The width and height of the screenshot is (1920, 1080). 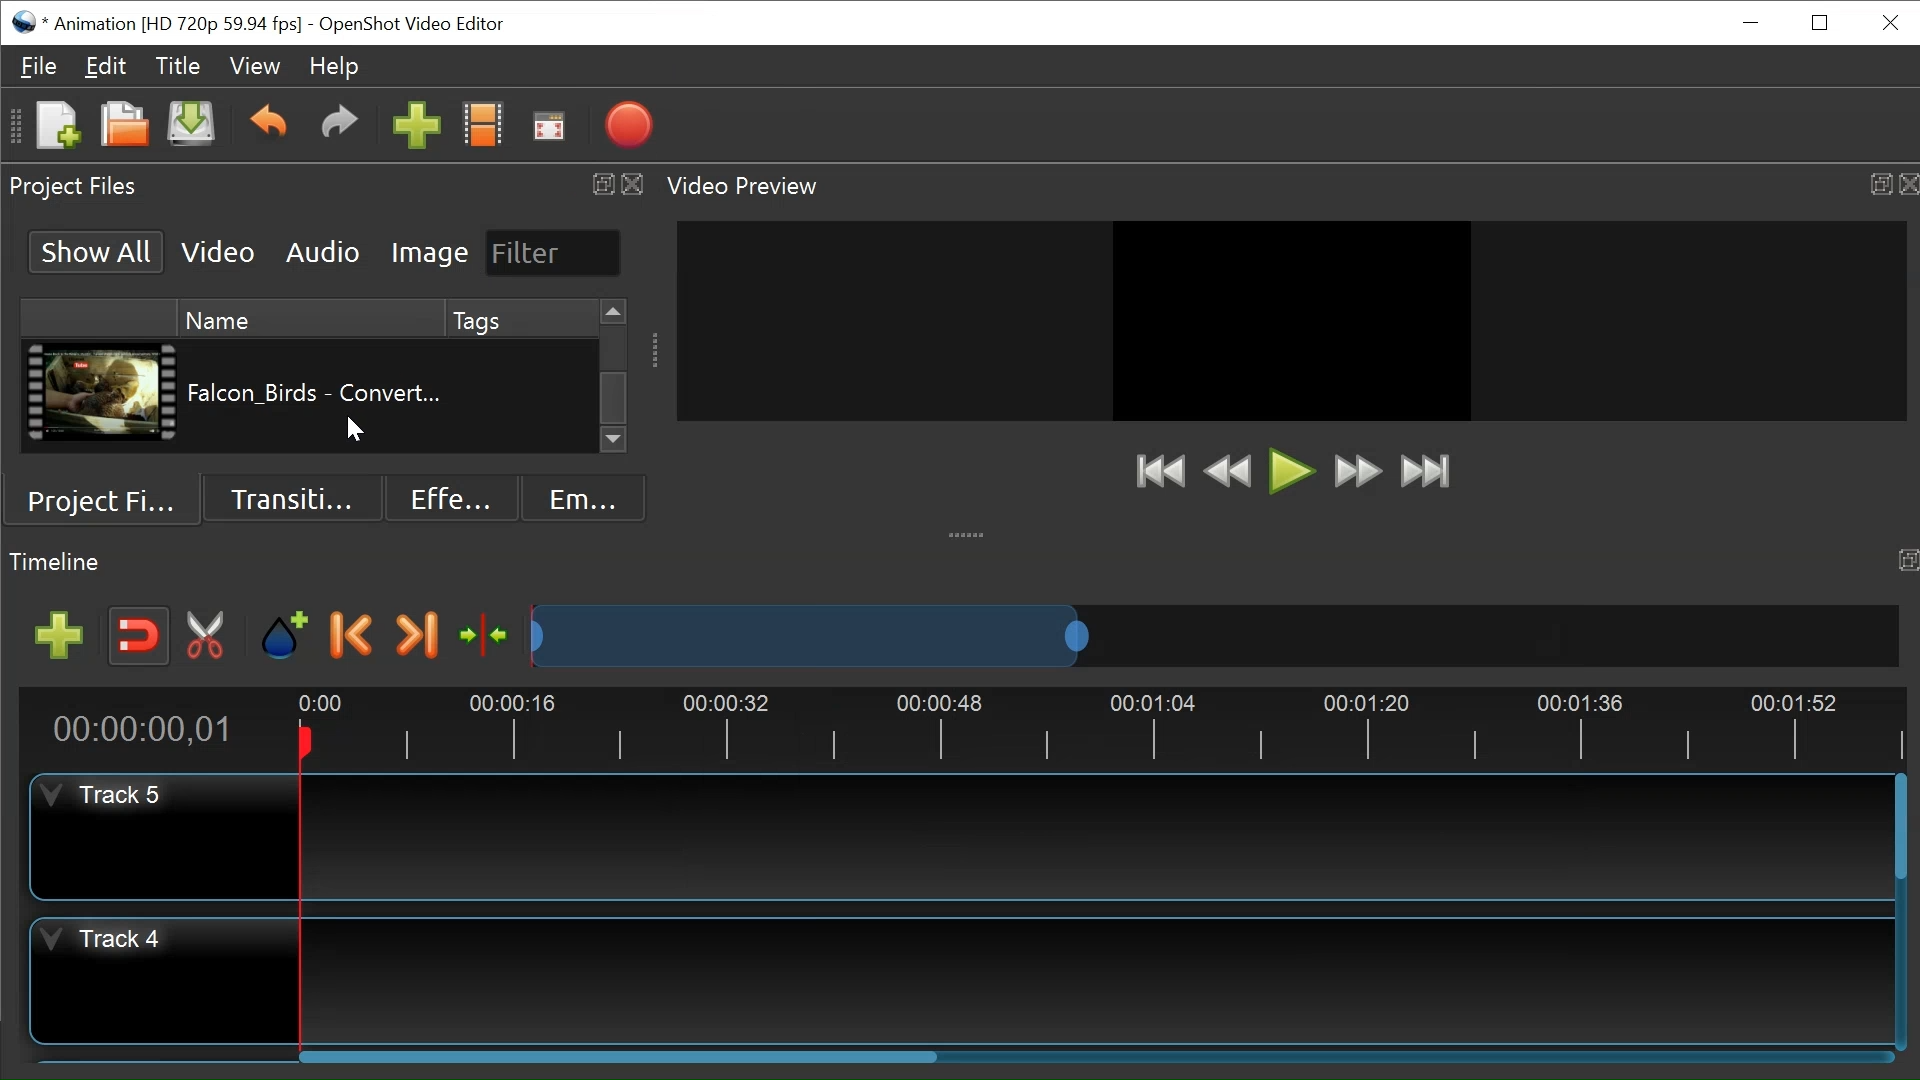 What do you see at coordinates (317, 401) in the screenshot?
I see `Clip Name` at bounding box center [317, 401].